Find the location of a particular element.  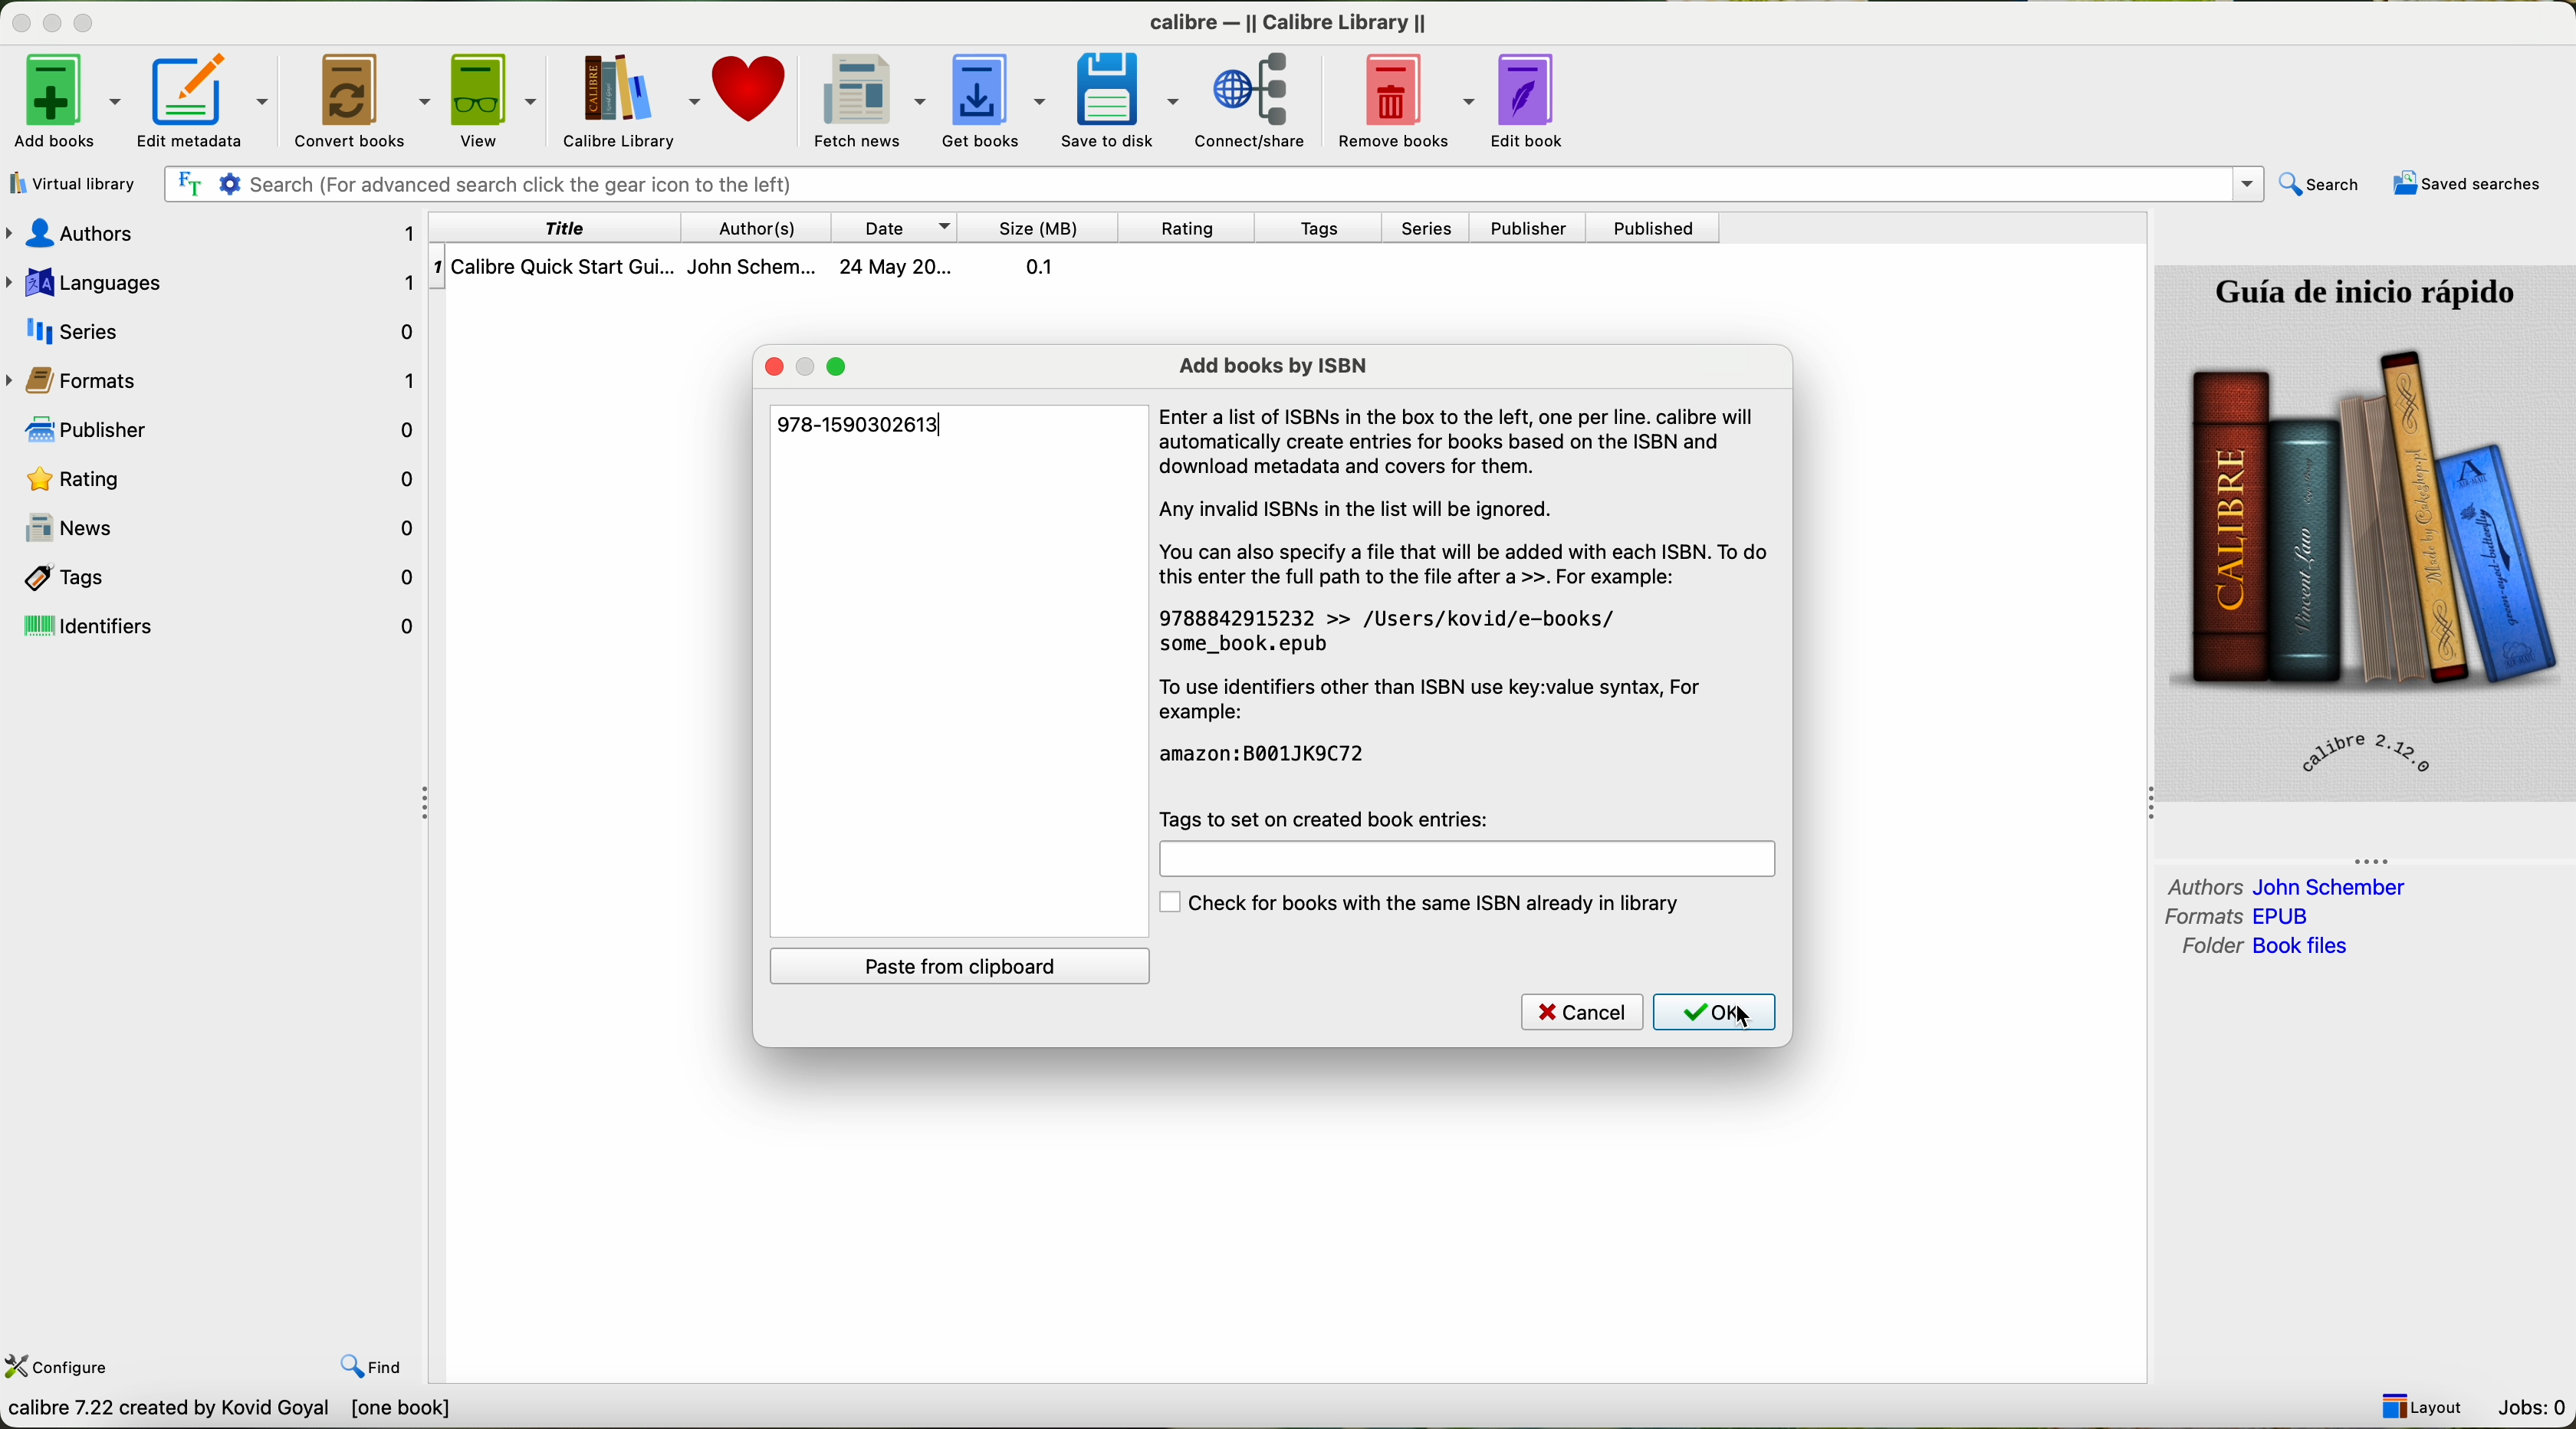

disable buttons is located at coordinates (52, 20).